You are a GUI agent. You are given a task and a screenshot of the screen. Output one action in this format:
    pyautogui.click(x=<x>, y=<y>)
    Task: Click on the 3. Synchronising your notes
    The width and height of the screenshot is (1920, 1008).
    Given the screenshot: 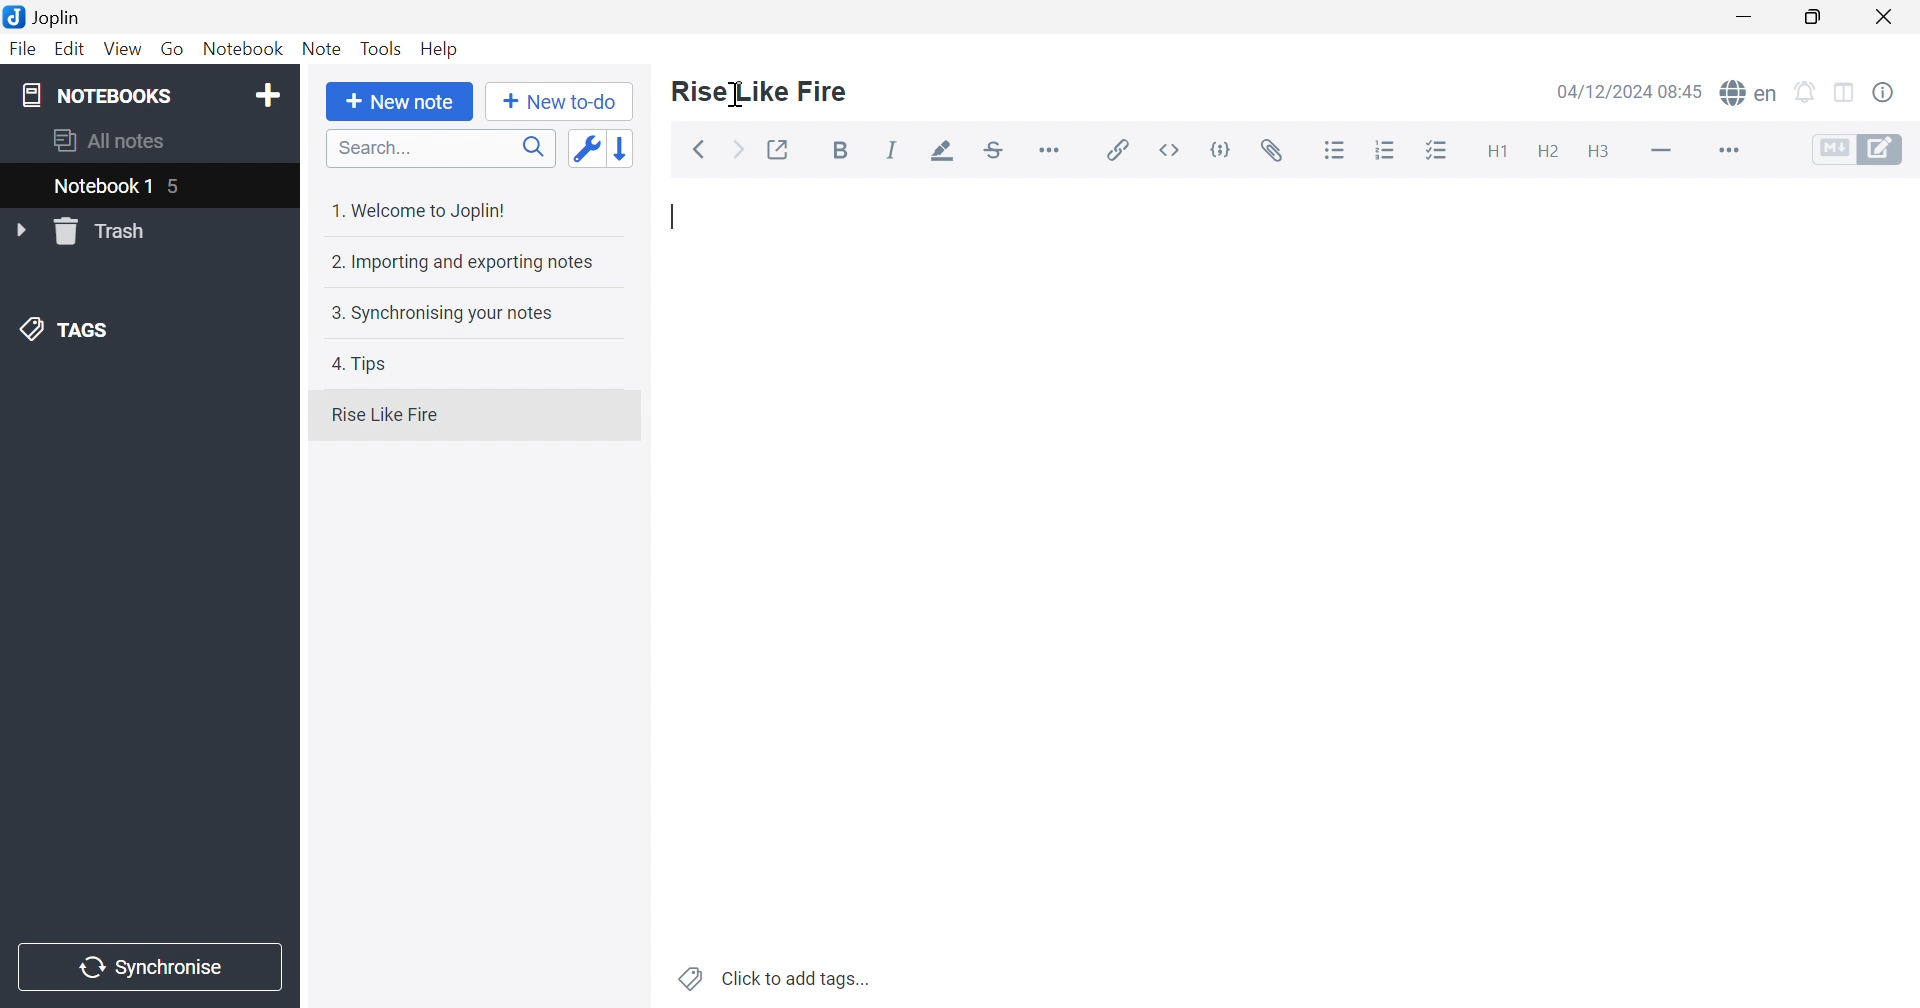 What is the action you would take?
    pyautogui.click(x=448, y=315)
    